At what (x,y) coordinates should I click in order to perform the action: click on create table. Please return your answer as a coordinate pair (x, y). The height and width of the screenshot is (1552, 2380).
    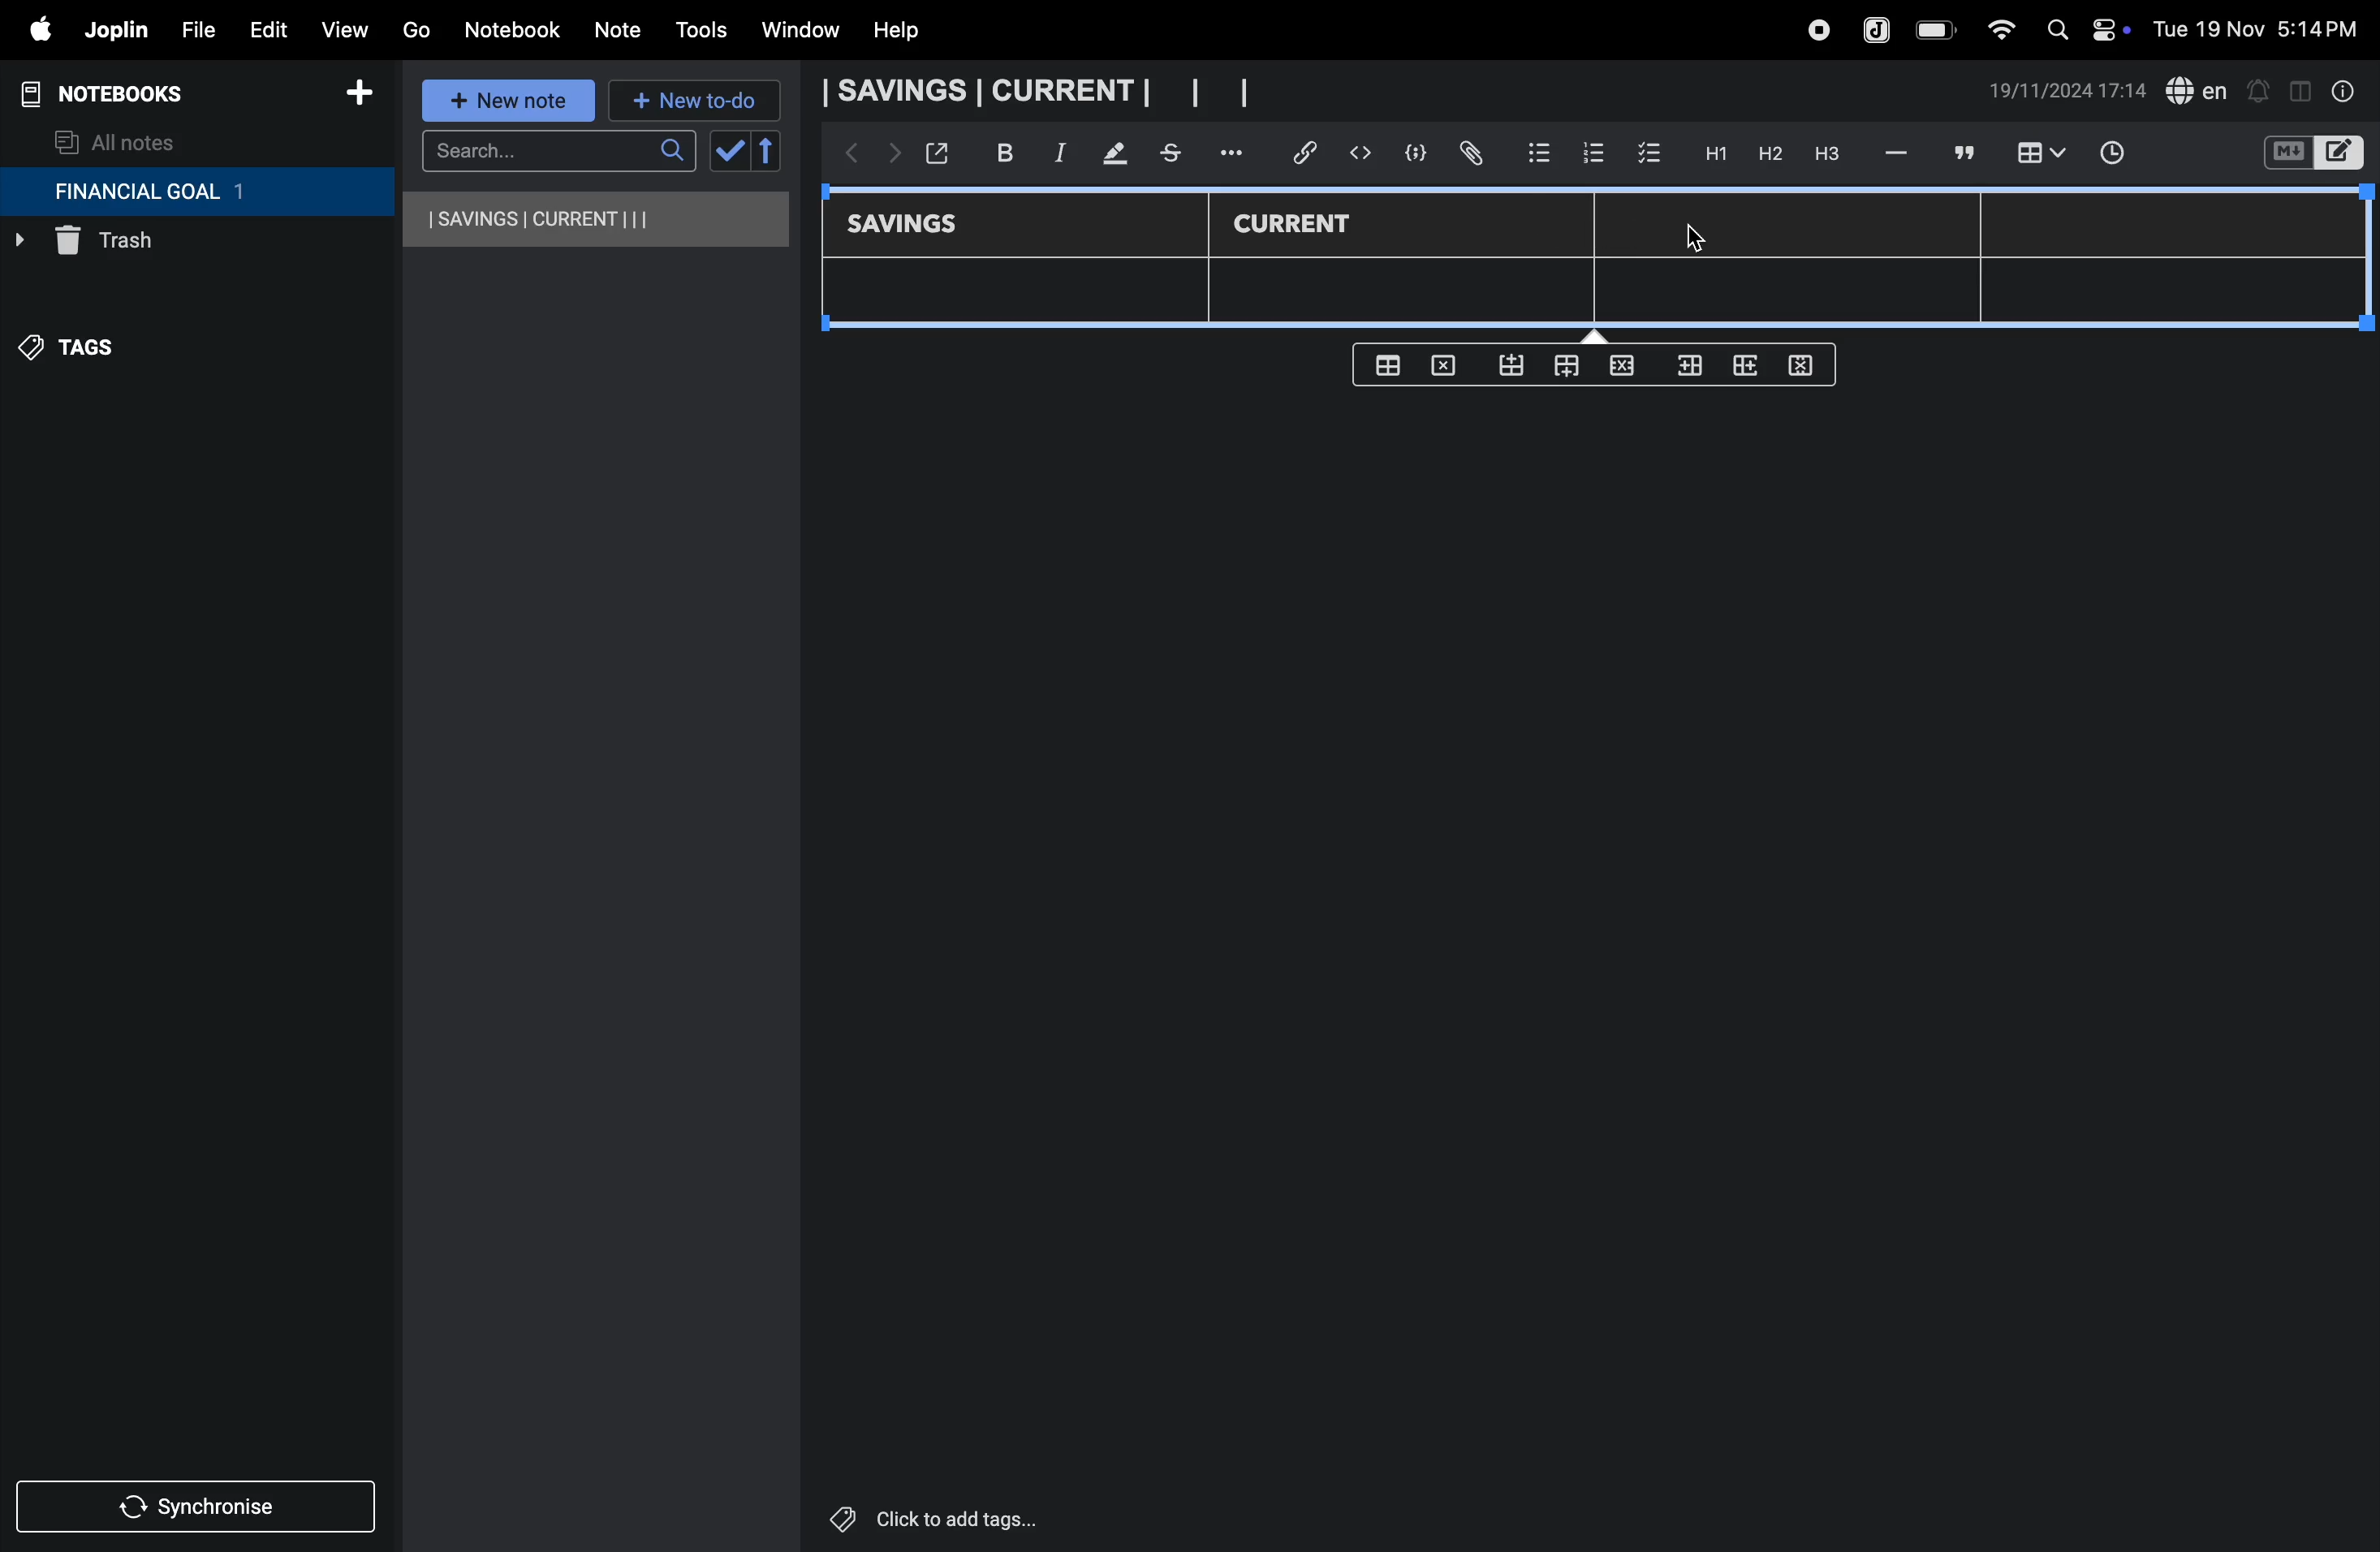
    Looking at the image, I should click on (1387, 365).